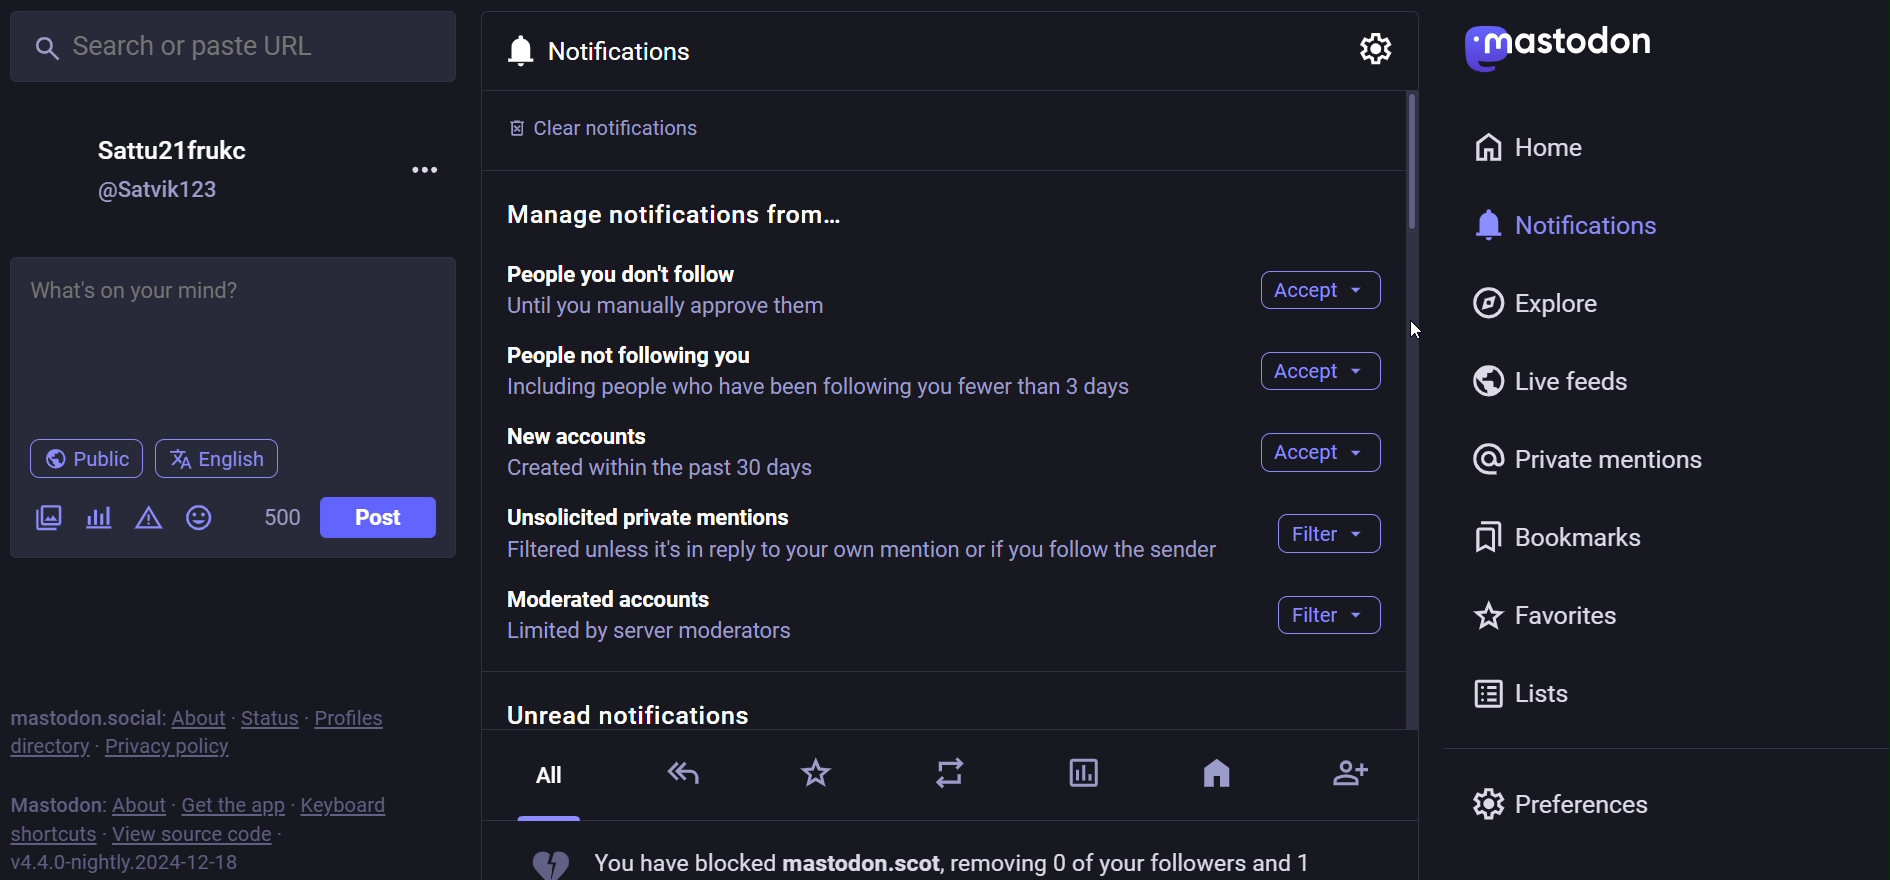 This screenshot has width=1890, height=880. I want to click on Sattu21frukc, so click(175, 148).